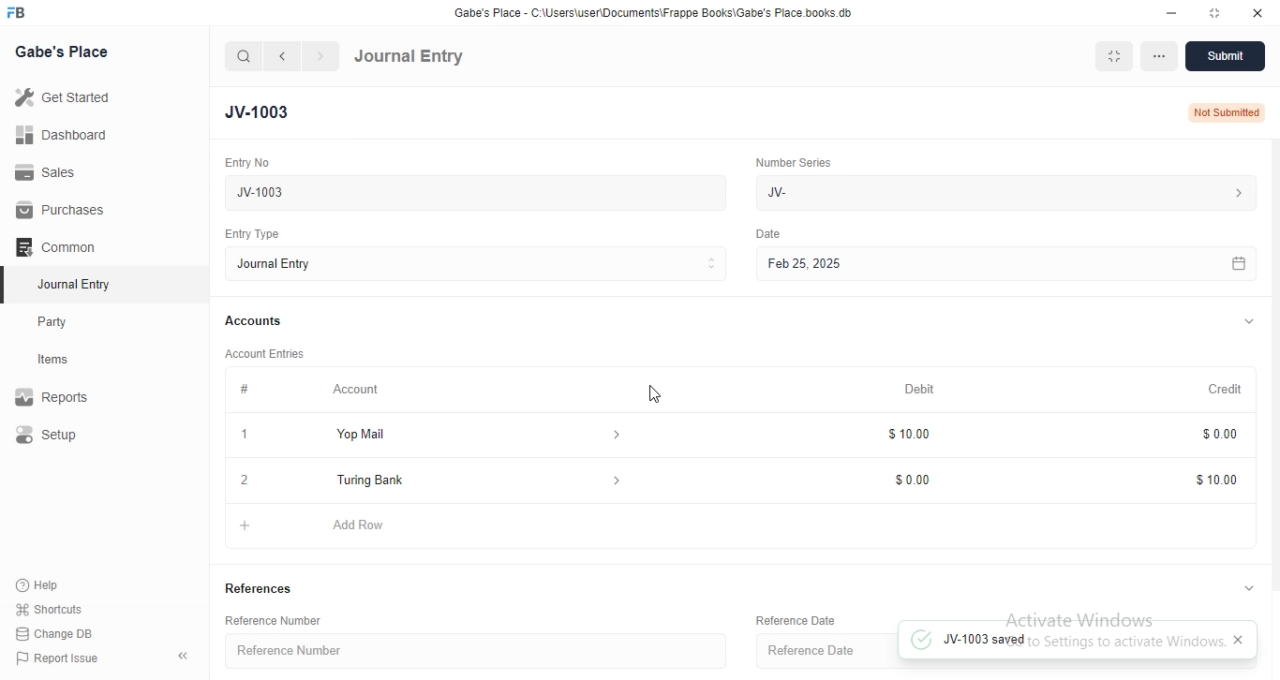  Describe the element at coordinates (61, 138) in the screenshot. I see `Dashboard` at that location.